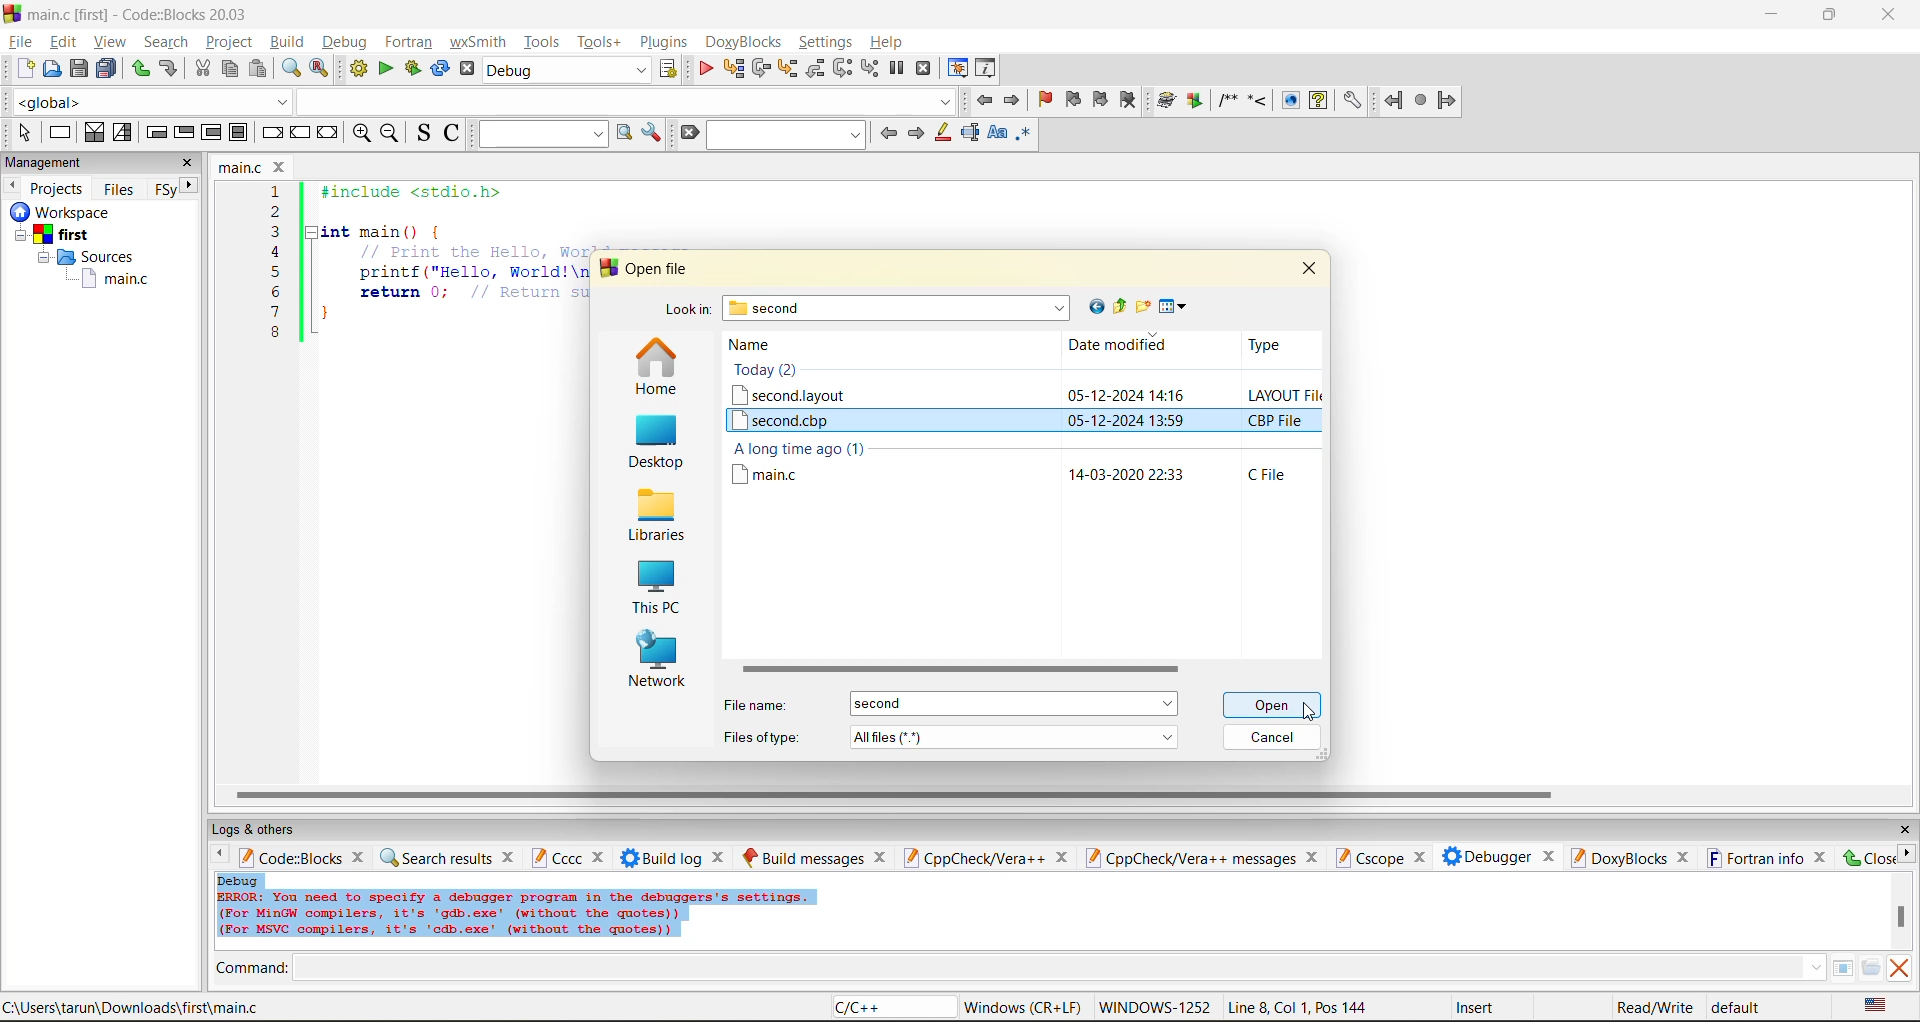 The width and height of the screenshot is (1920, 1022). What do you see at coordinates (342, 42) in the screenshot?
I see `debug` at bounding box center [342, 42].